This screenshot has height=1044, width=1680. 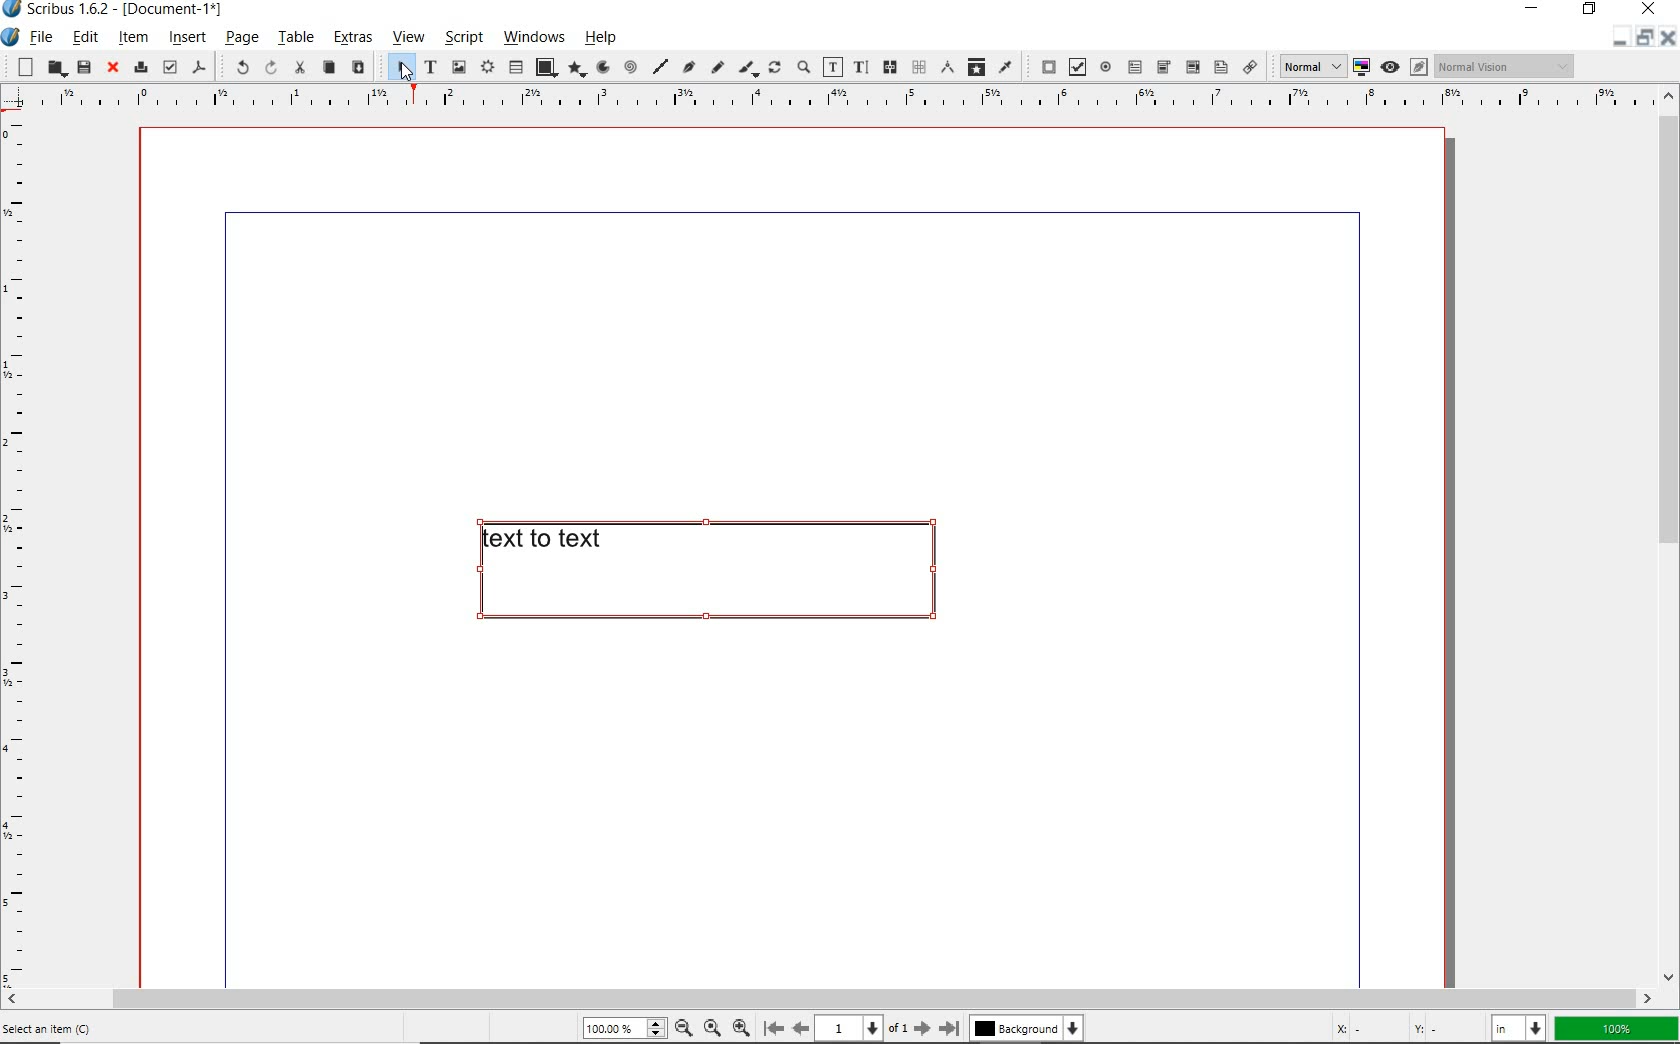 What do you see at coordinates (715, 68) in the screenshot?
I see `freehand line` at bounding box center [715, 68].